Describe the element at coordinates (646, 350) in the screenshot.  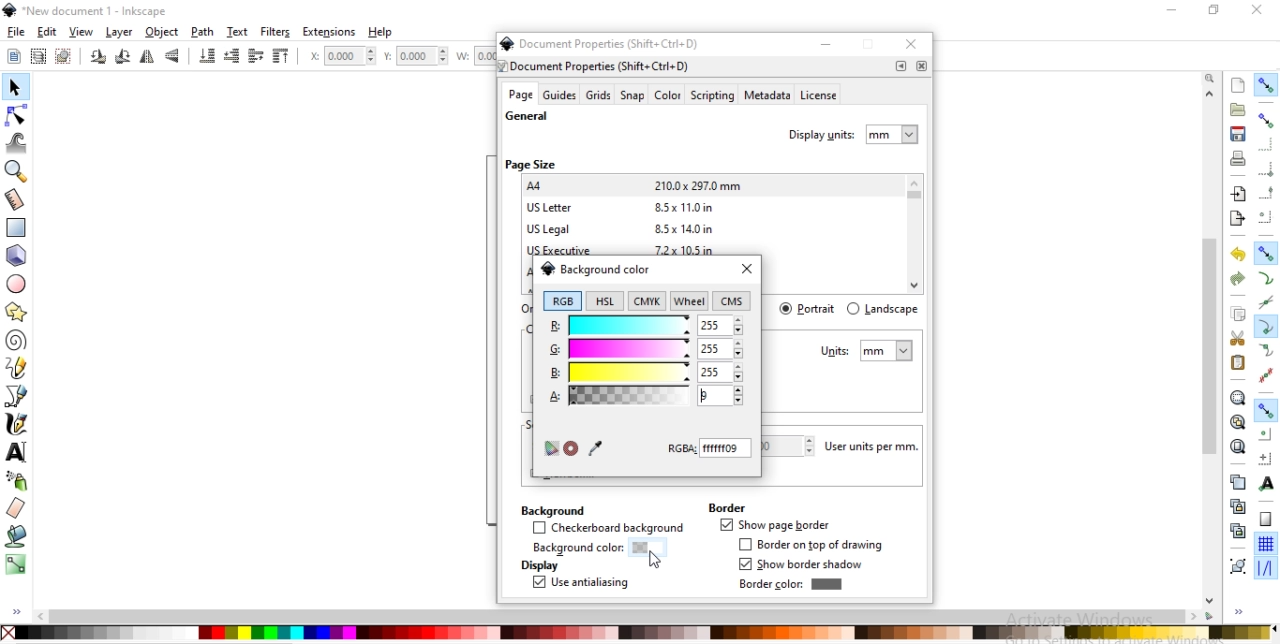
I see `g` at that location.